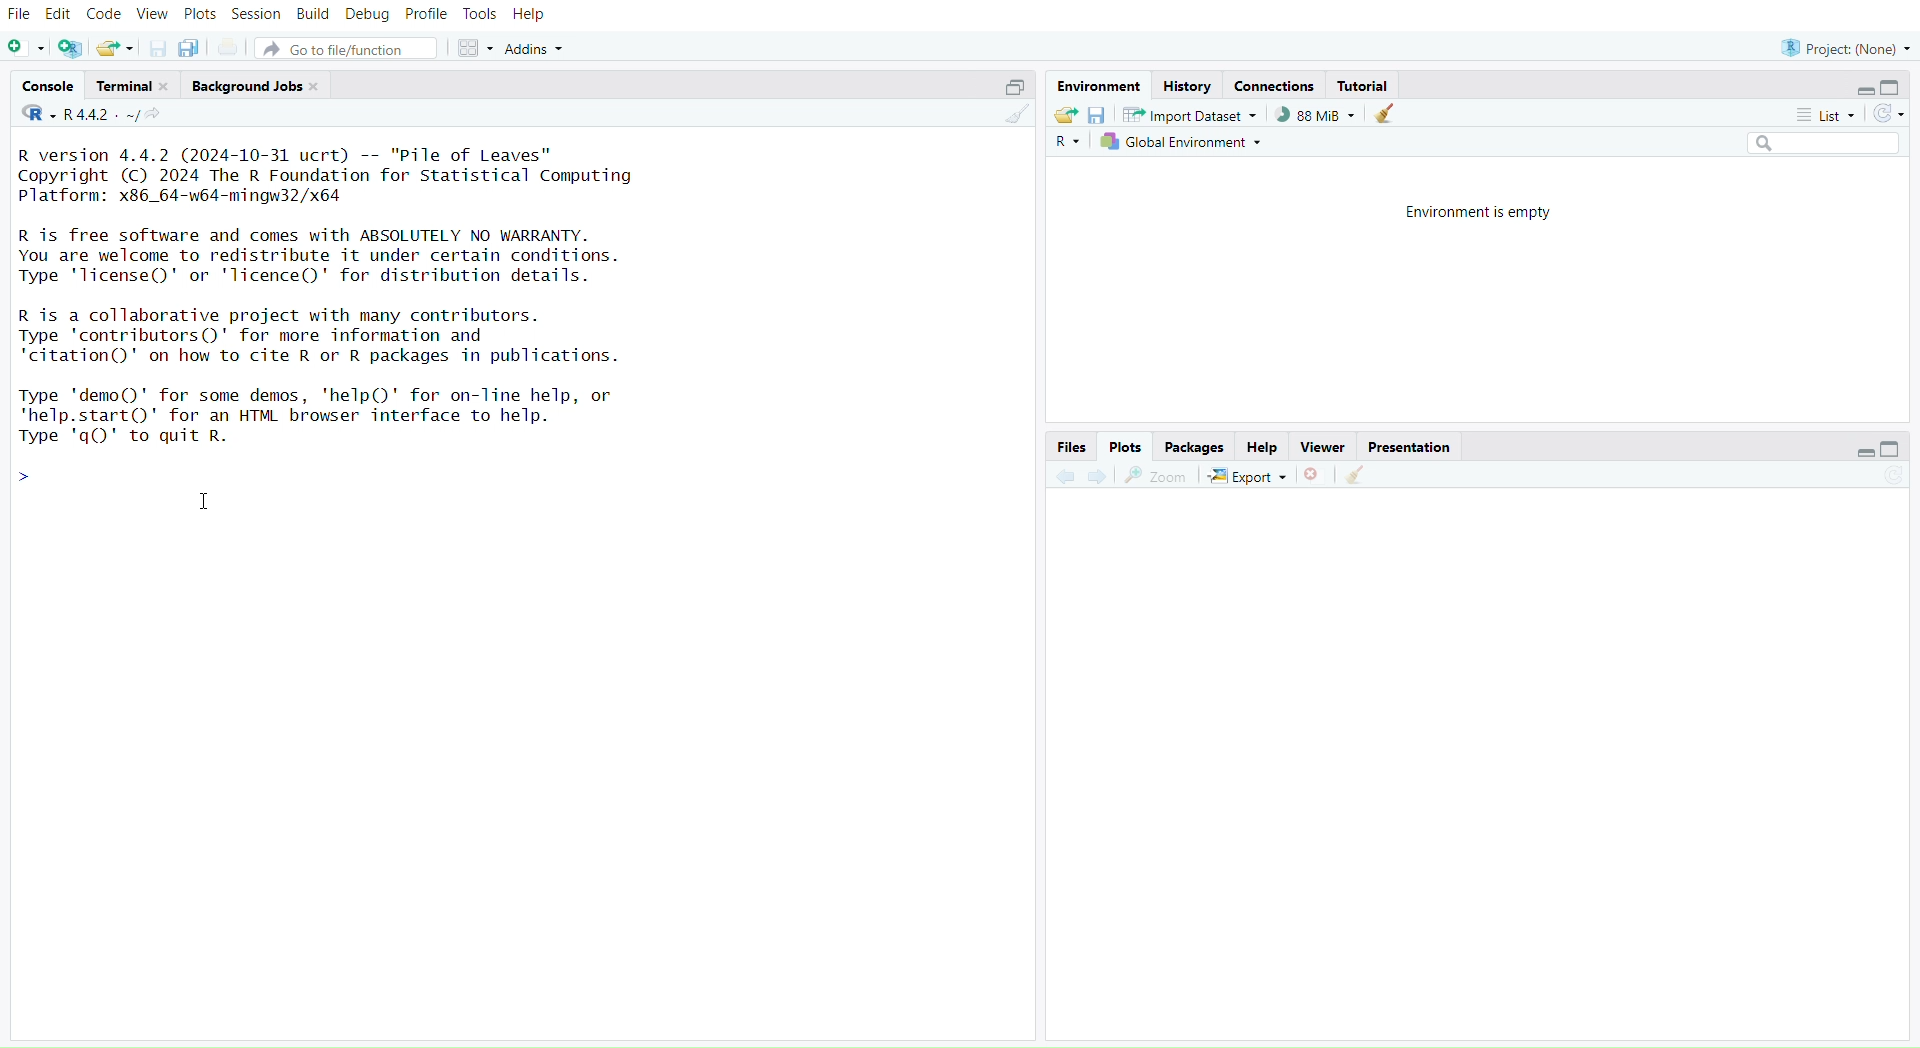  What do you see at coordinates (154, 15) in the screenshot?
I see `view` at bounding box center [154, 15].